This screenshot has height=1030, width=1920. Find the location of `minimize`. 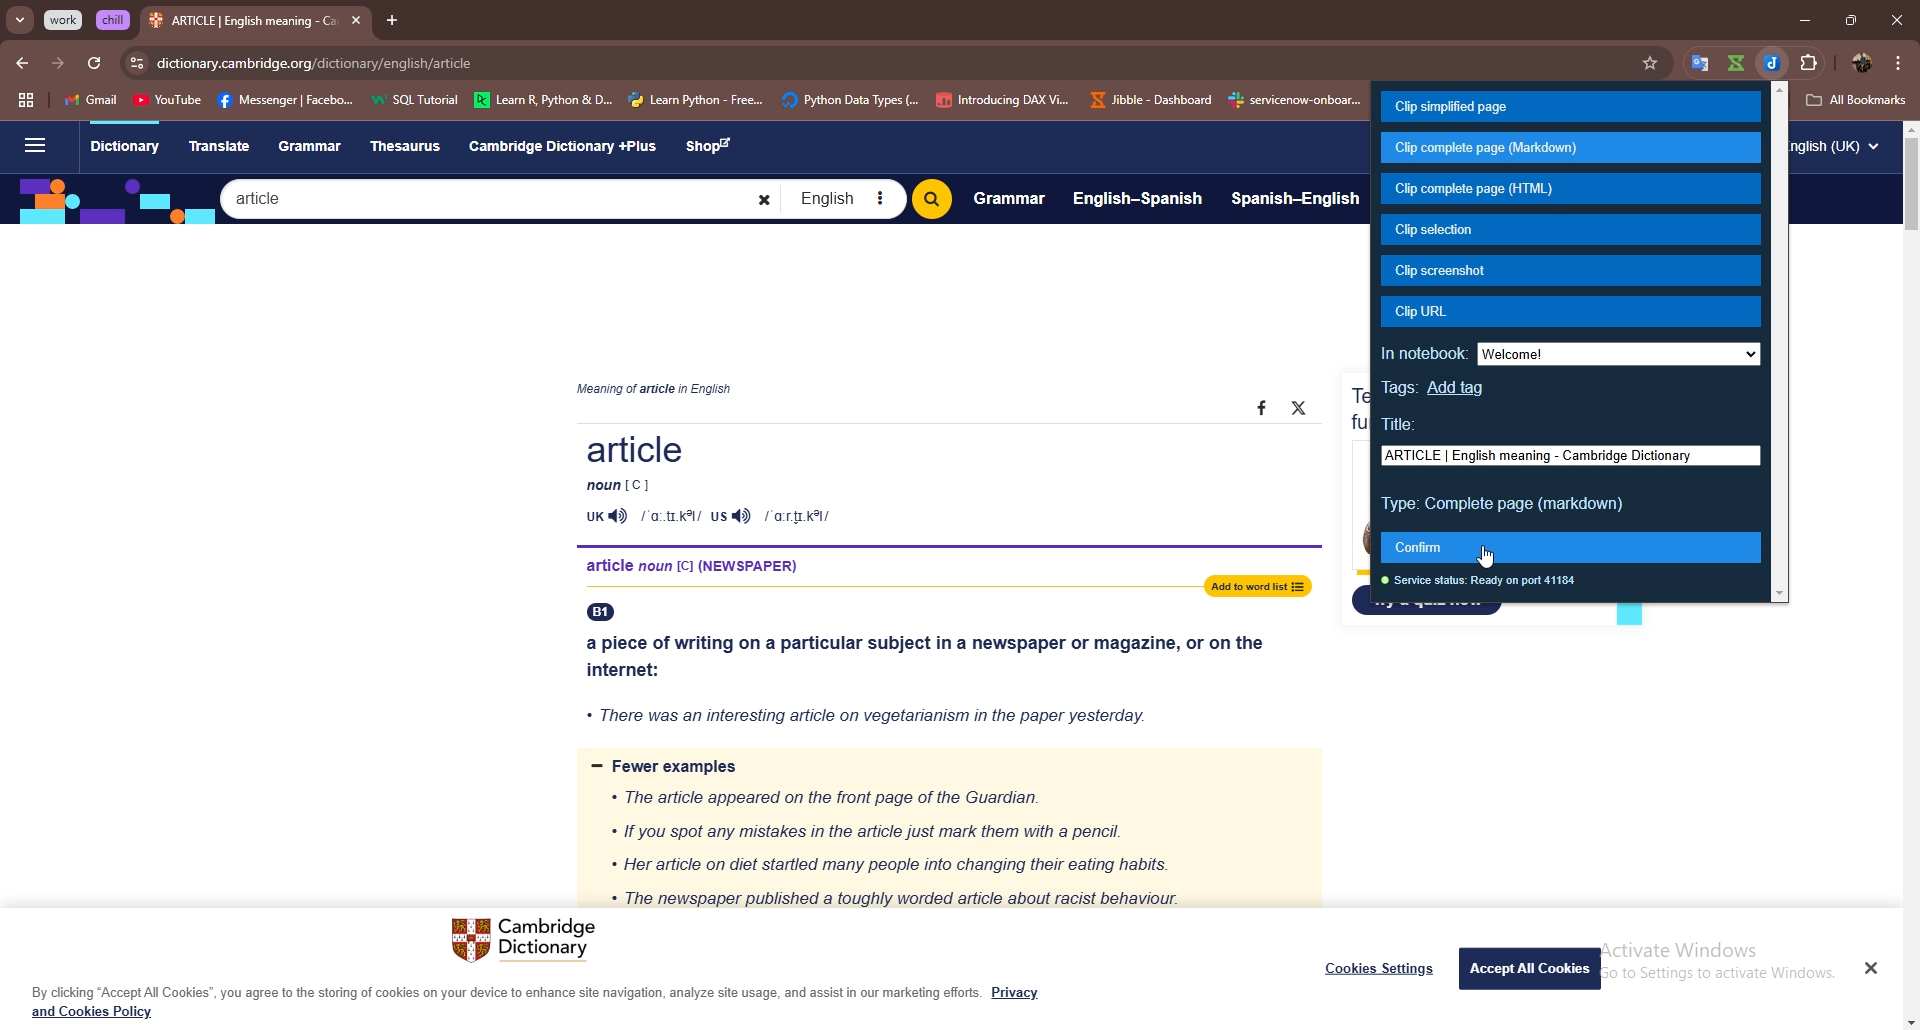

minimize is located at coordinates (1804, 19).